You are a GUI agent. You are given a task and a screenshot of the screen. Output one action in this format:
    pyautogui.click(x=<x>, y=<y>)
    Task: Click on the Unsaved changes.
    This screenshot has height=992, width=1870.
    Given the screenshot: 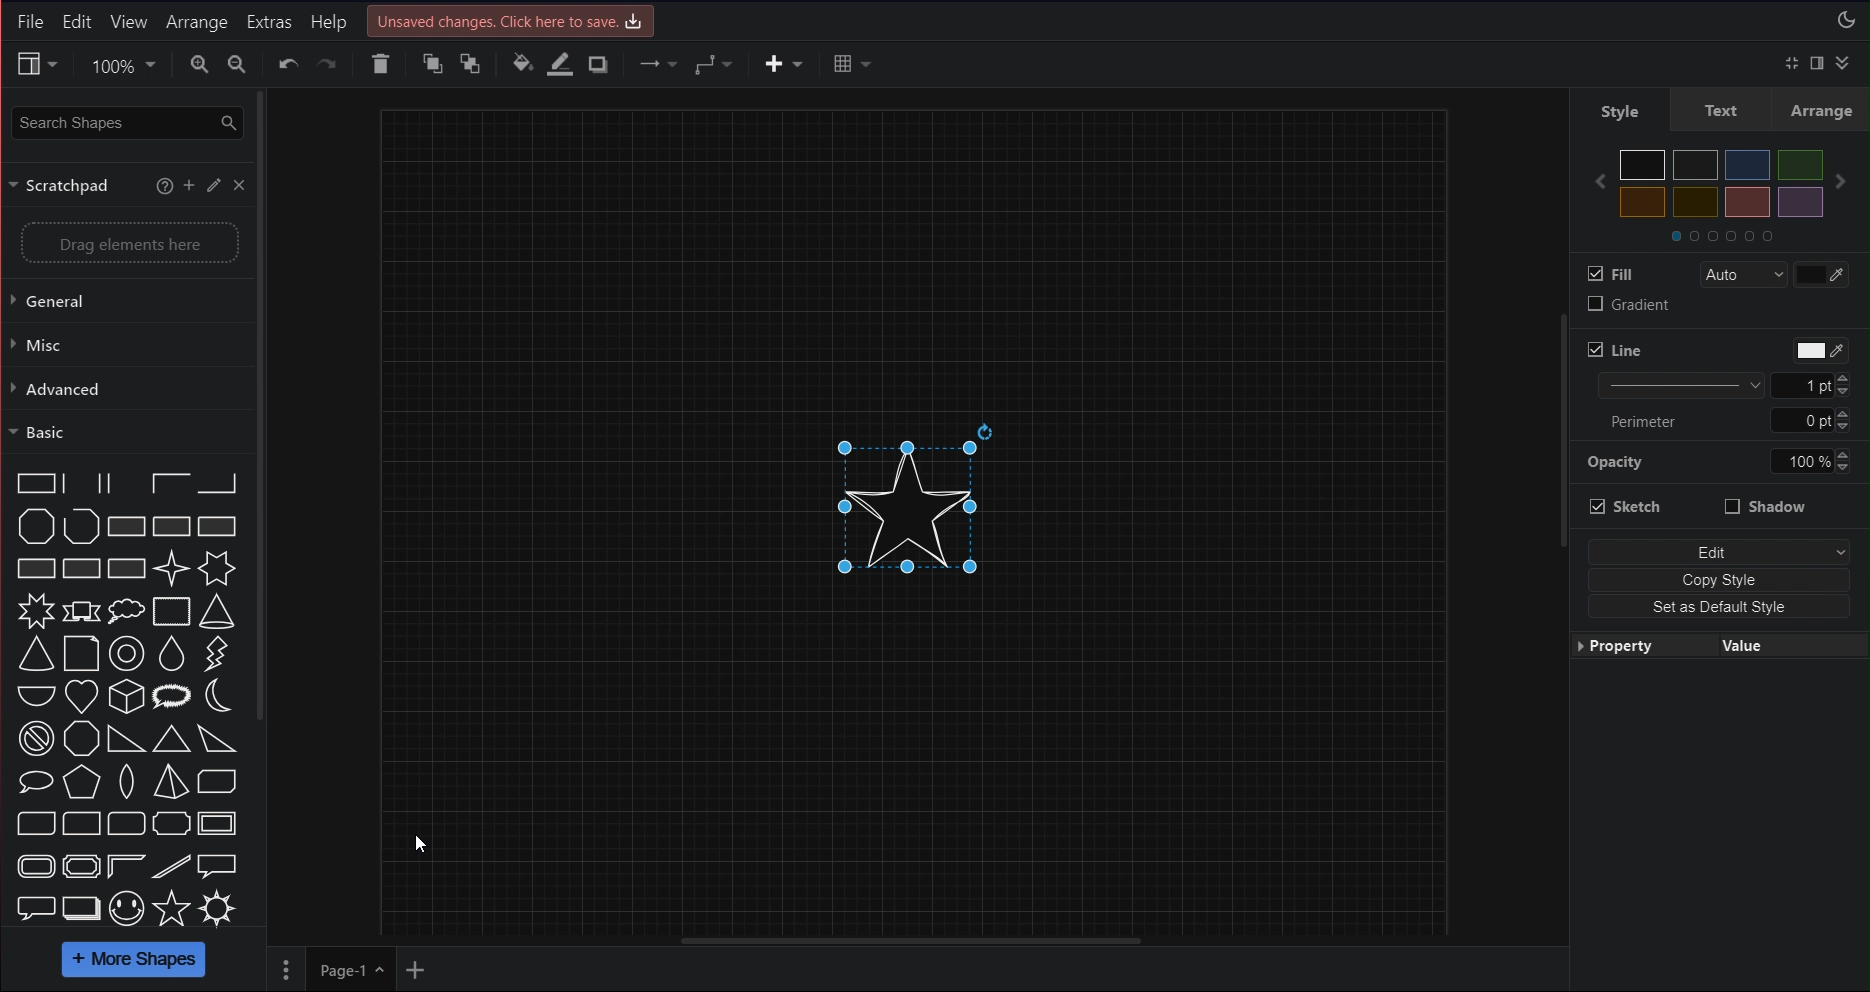 What is the action you would take?
    pyautogui.click(x=512, y=21)
    